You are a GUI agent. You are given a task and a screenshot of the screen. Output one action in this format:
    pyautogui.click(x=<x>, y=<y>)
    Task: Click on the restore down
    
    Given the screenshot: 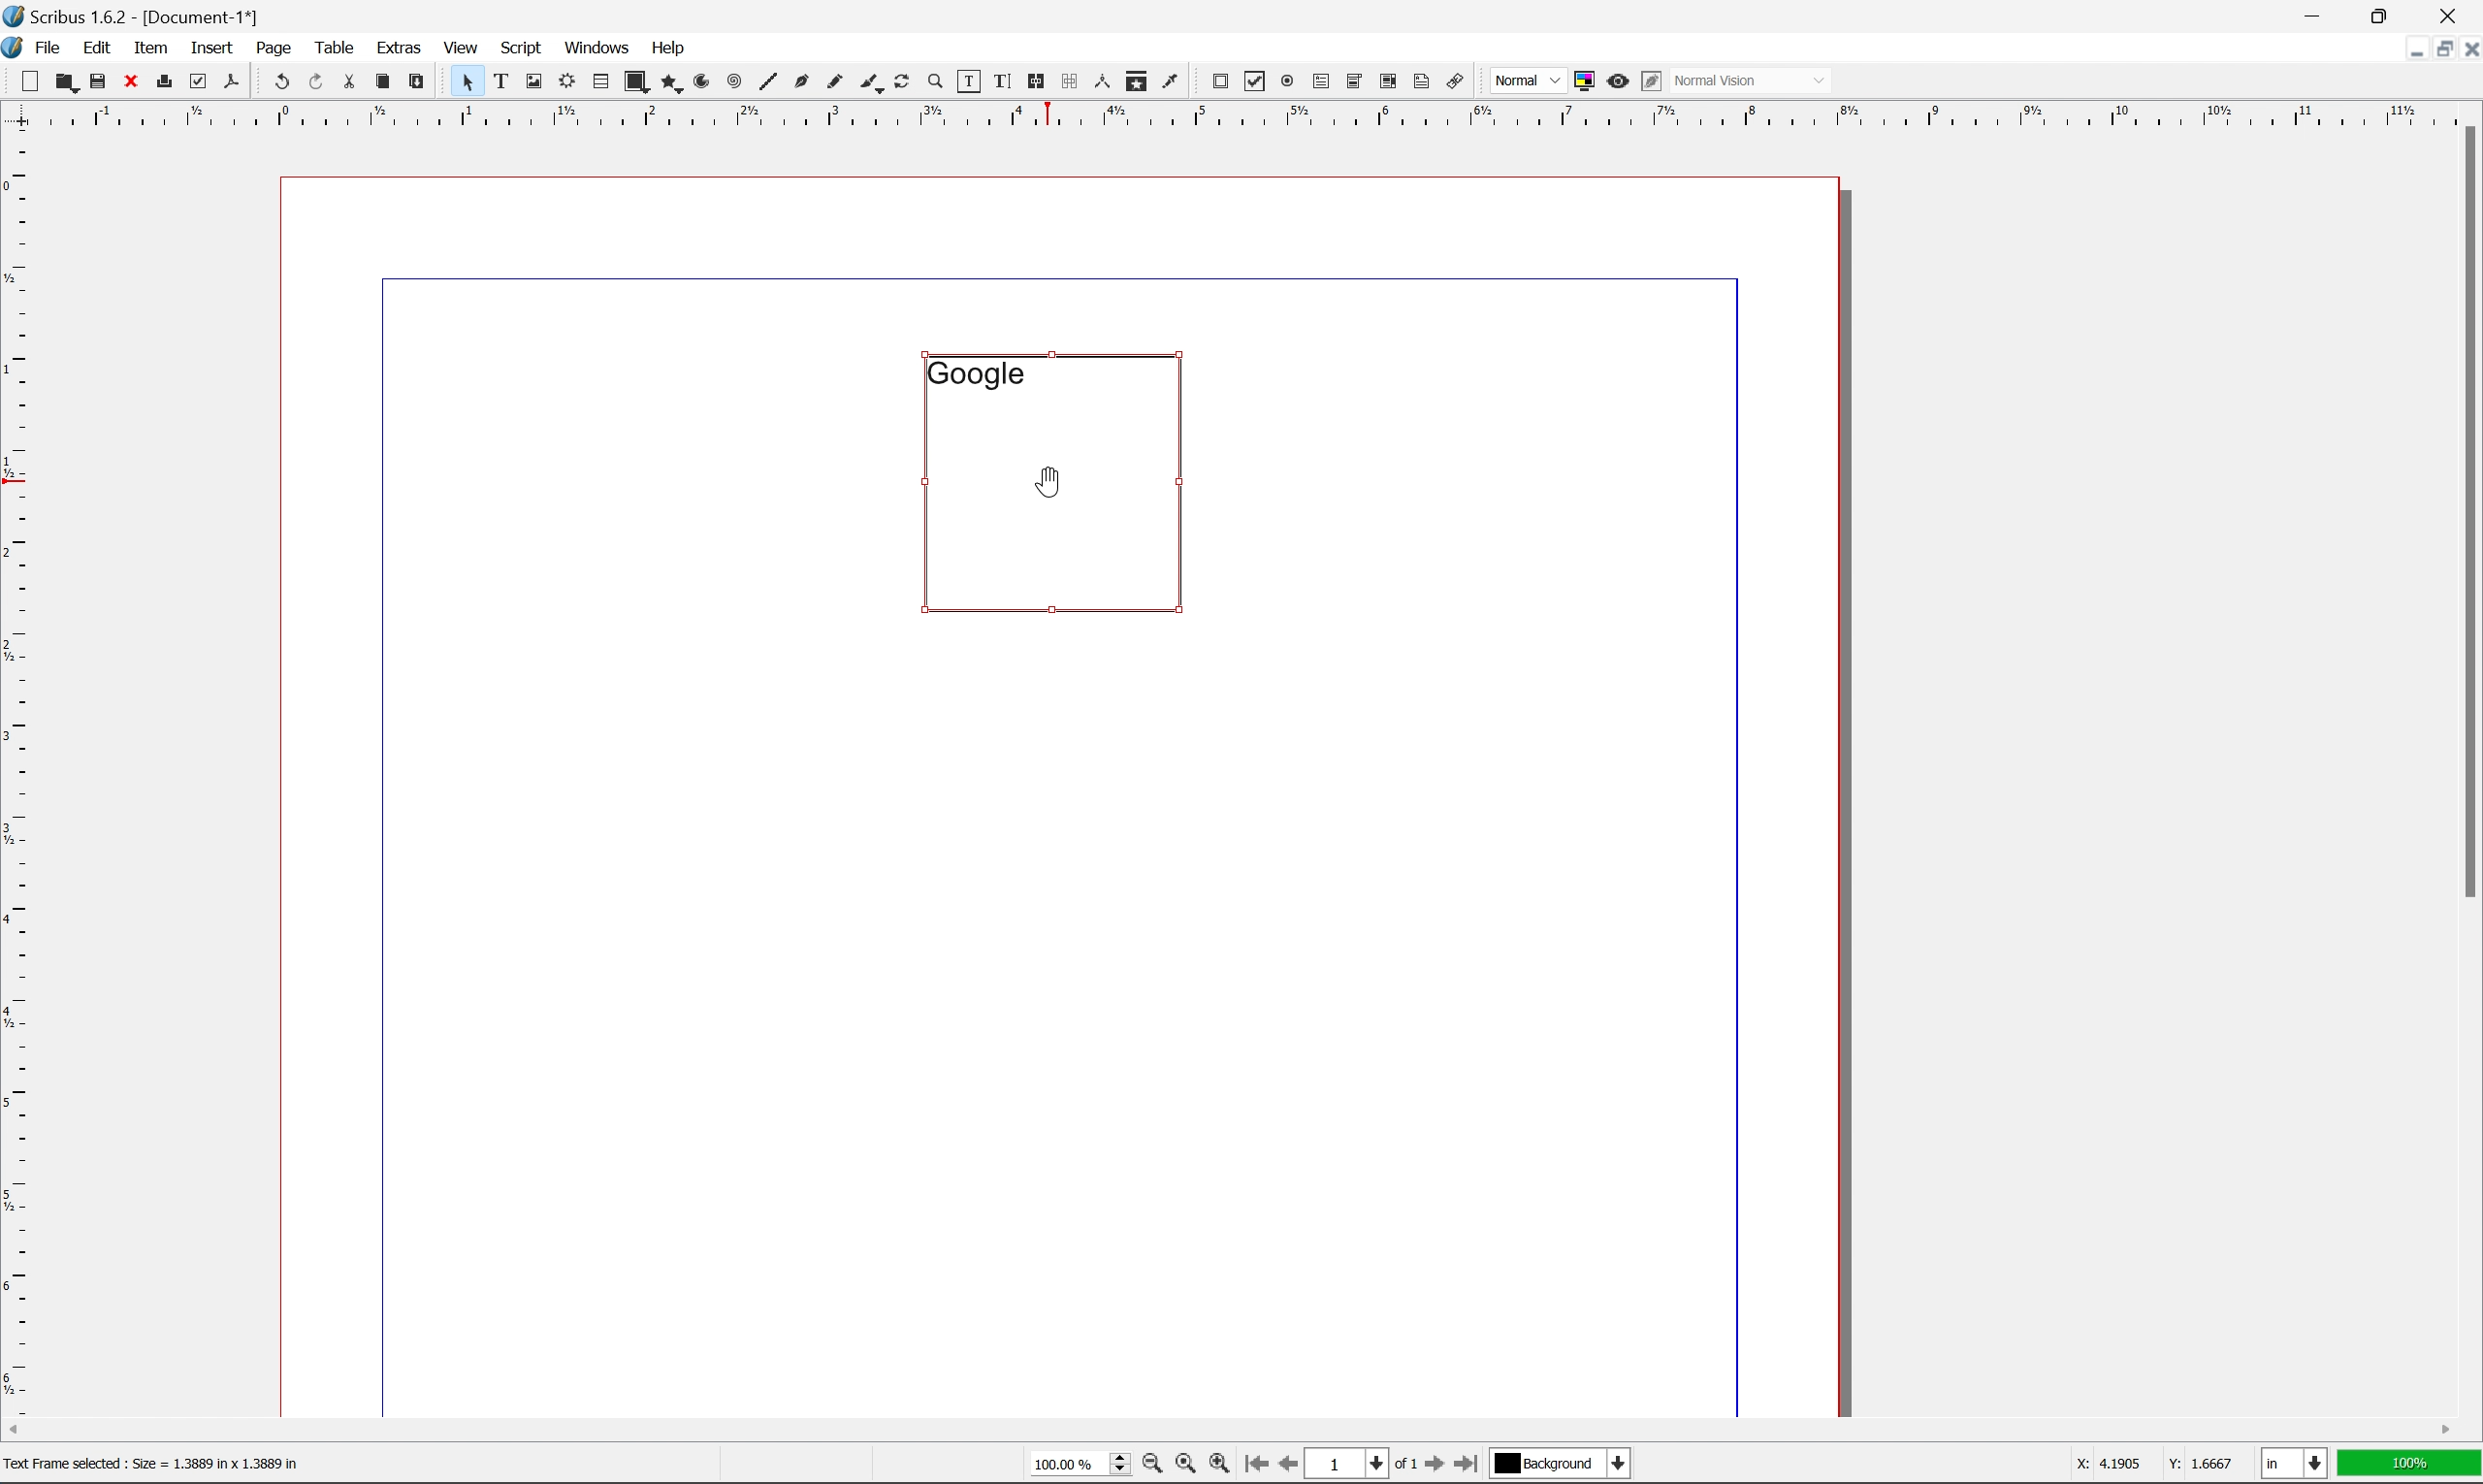 What is the action you would take?
    pyautogui.click(x=2435, y=49)
    